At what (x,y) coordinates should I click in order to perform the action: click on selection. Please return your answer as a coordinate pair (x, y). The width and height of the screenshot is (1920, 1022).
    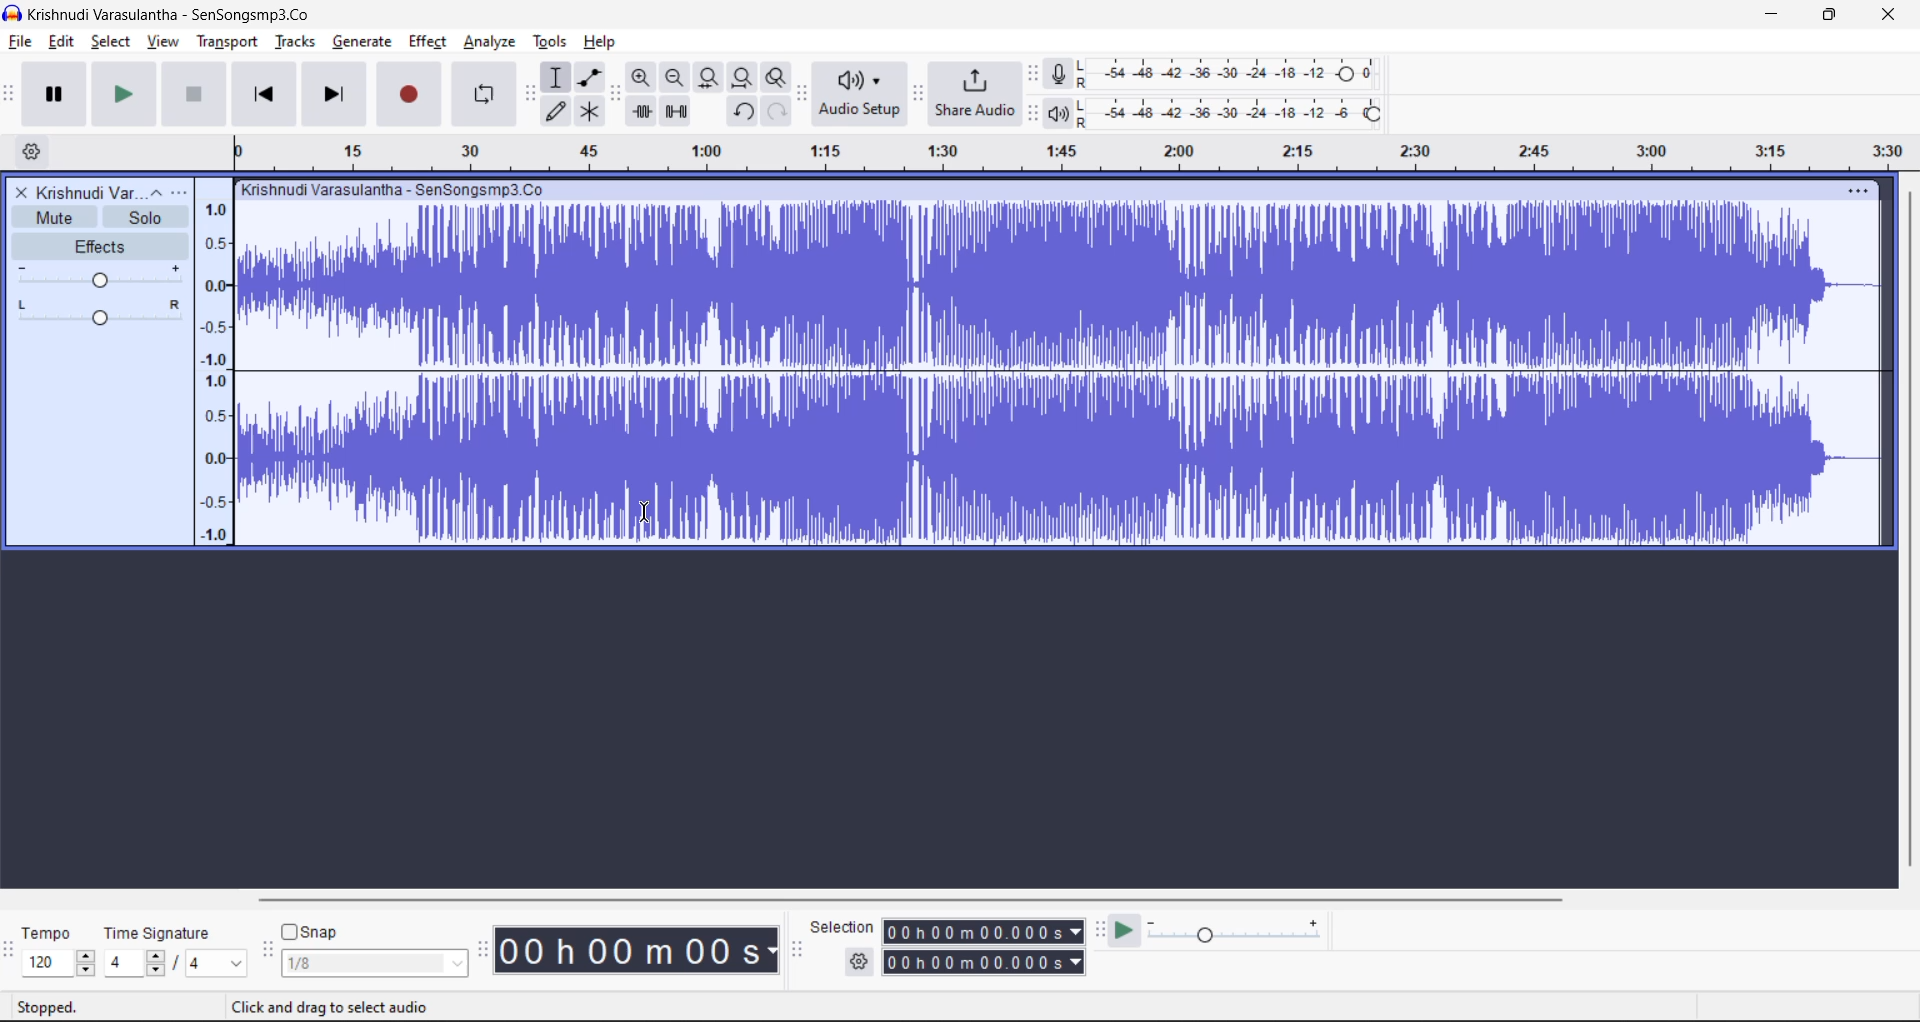
    Looking at the image, I should click on (843, 927).